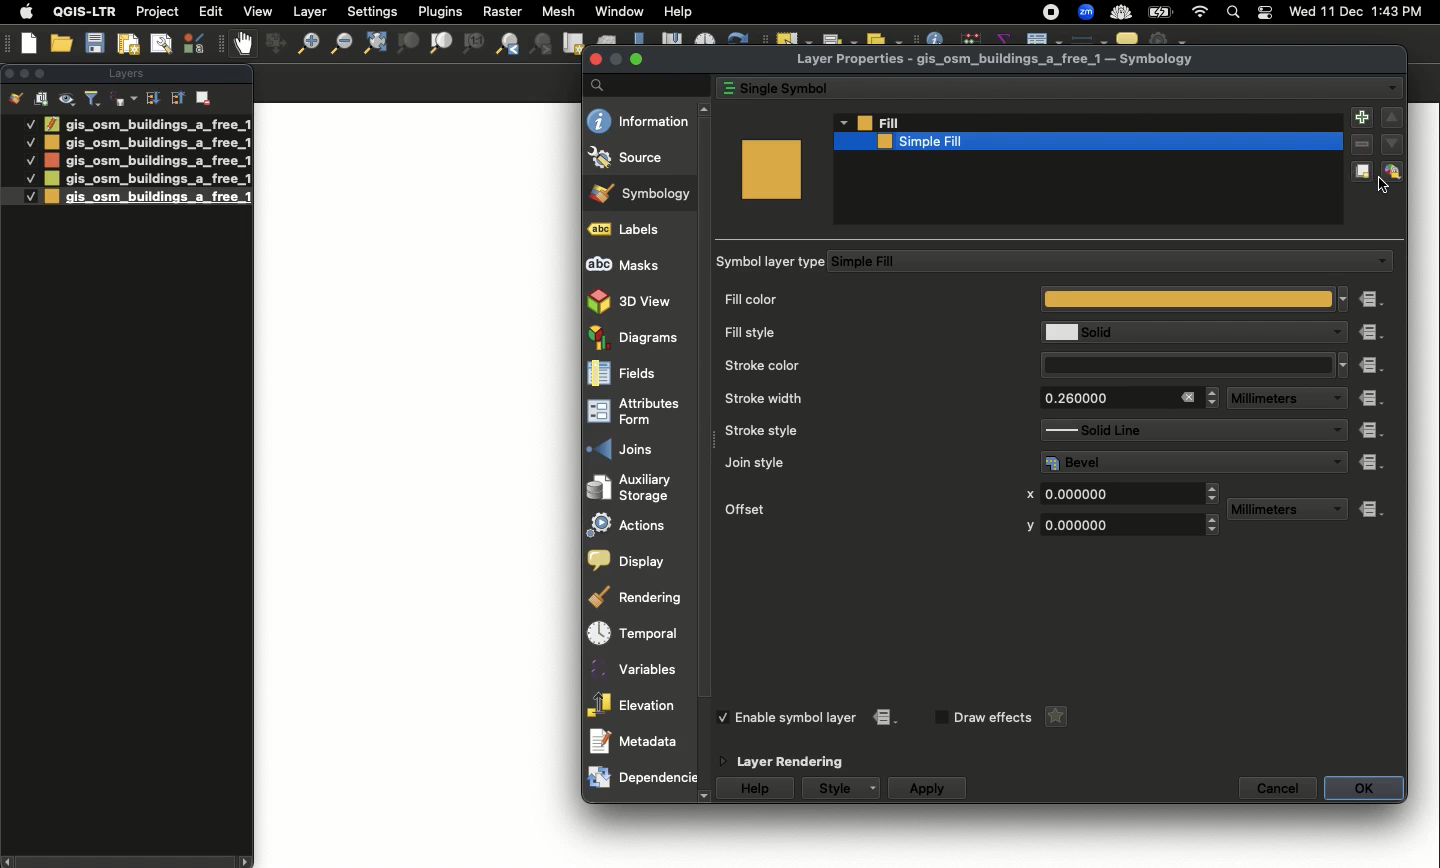 This screenshot has width=1440, height=868. I want to click on Stroke width , so click(863, 398).